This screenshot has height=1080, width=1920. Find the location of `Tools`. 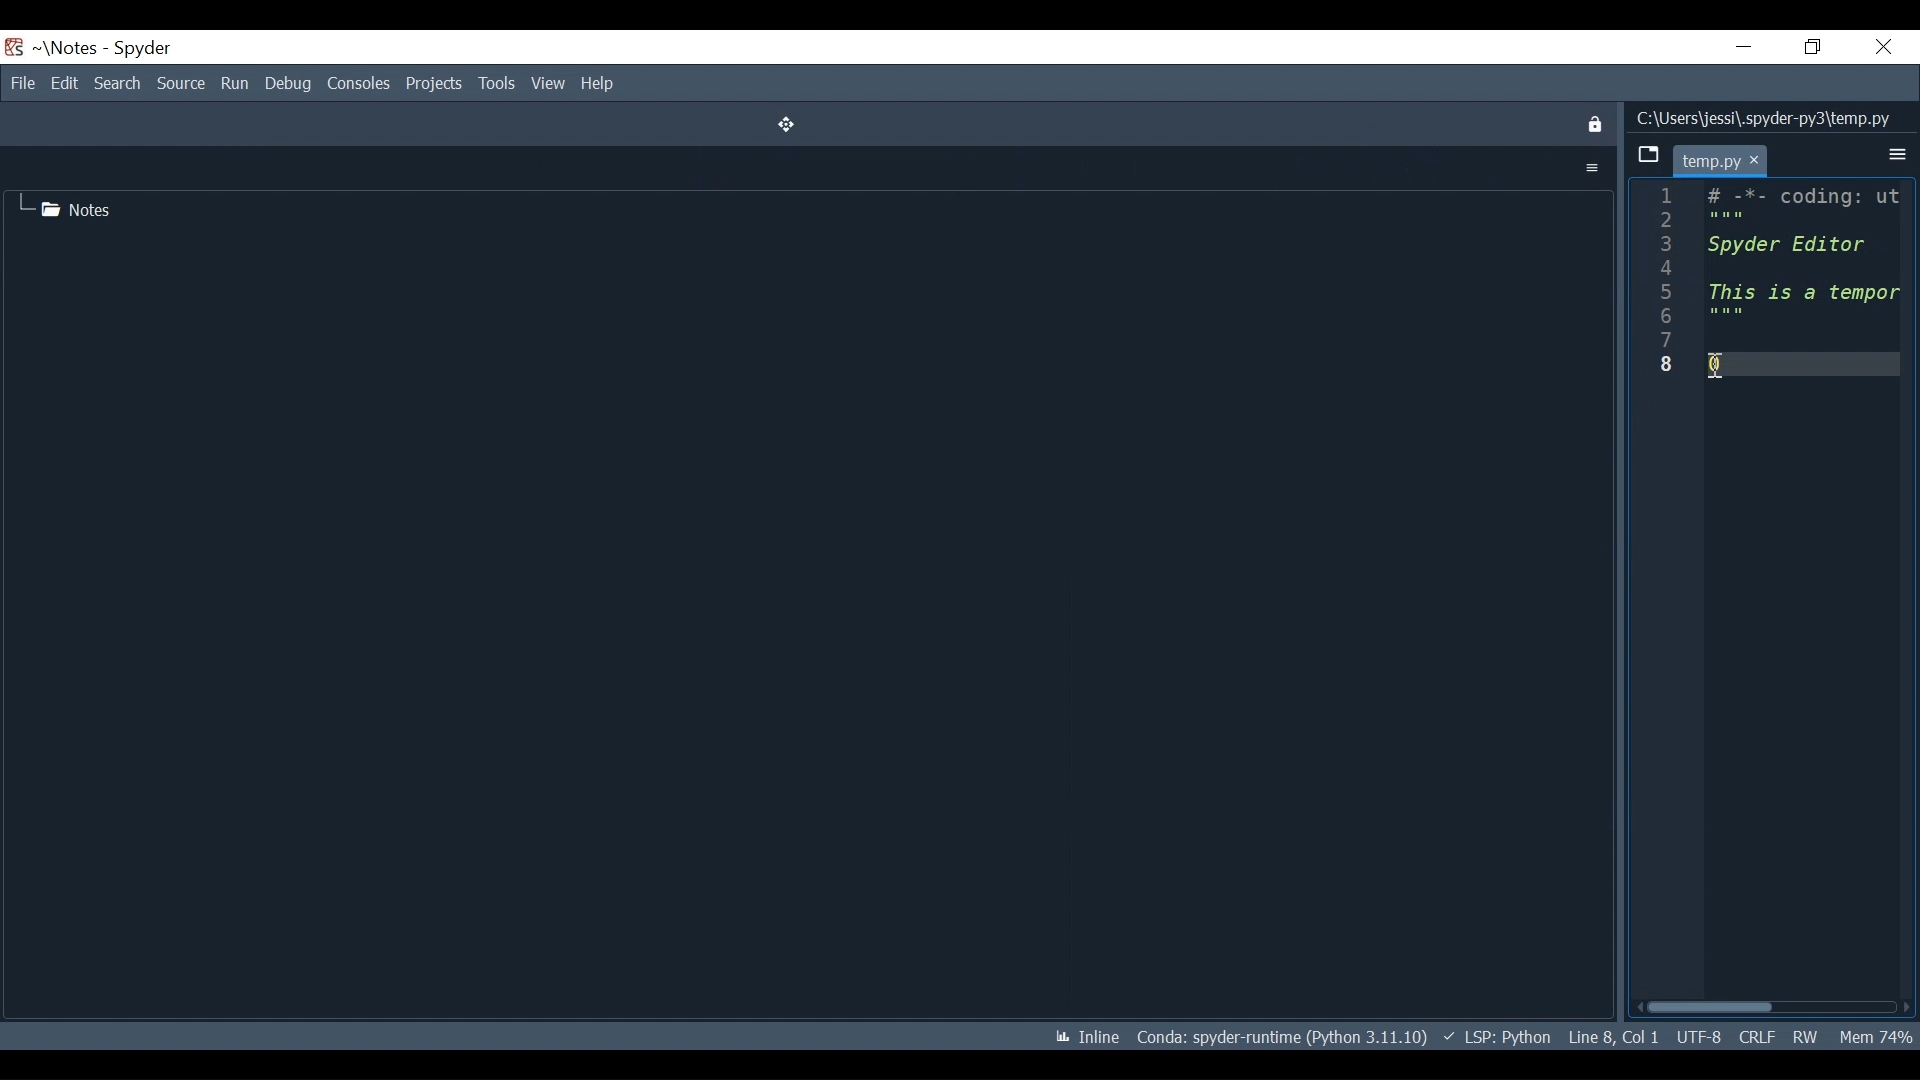

Tools is located at coordinates (497, 85).